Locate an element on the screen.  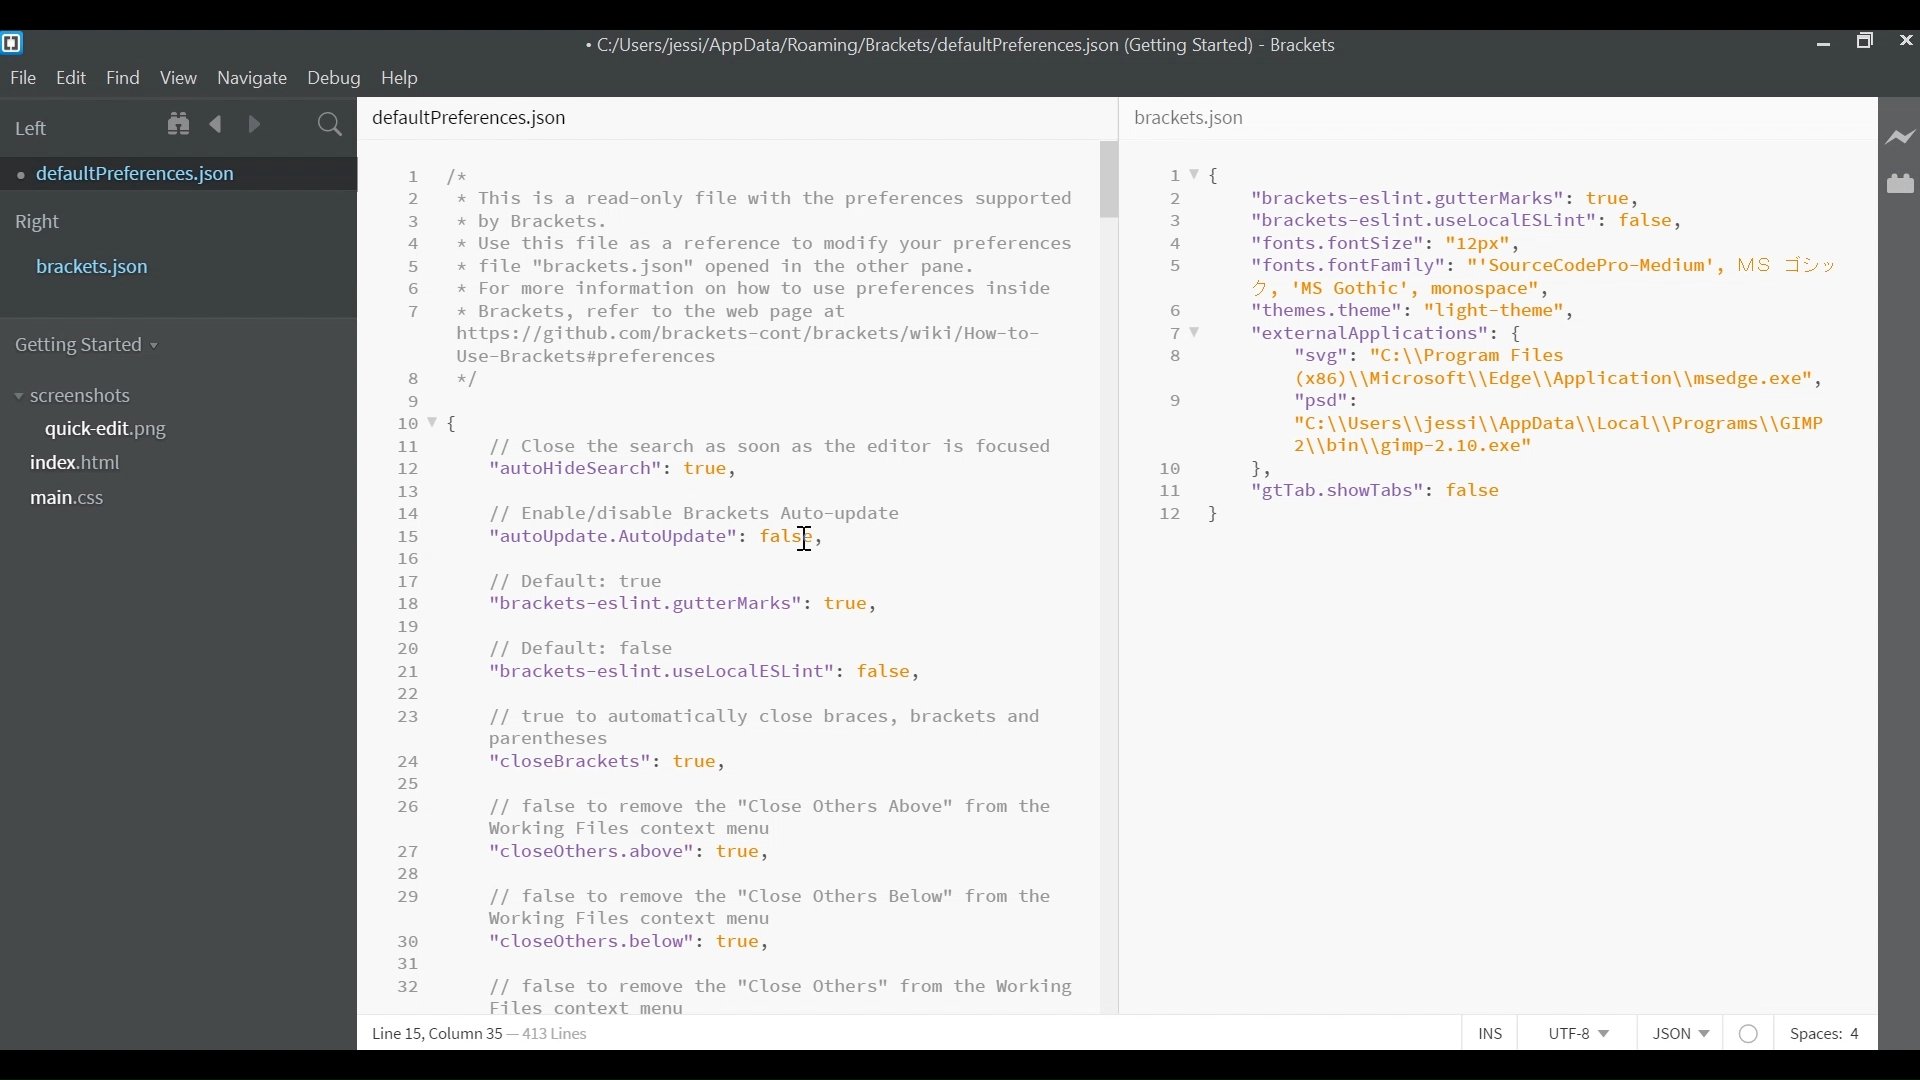
Restore is located at coordinates (1865, 40).